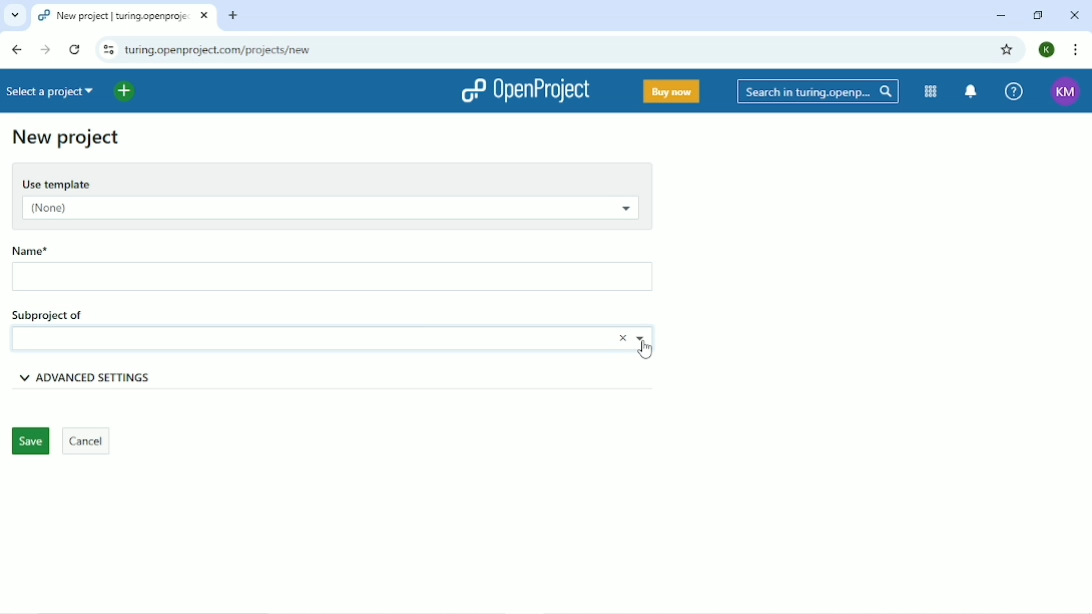 The width and height of the screenshot is (1092, 614). Describe the element at coordinates (61, 248) in the screenshot. I see `Name*` at that location.